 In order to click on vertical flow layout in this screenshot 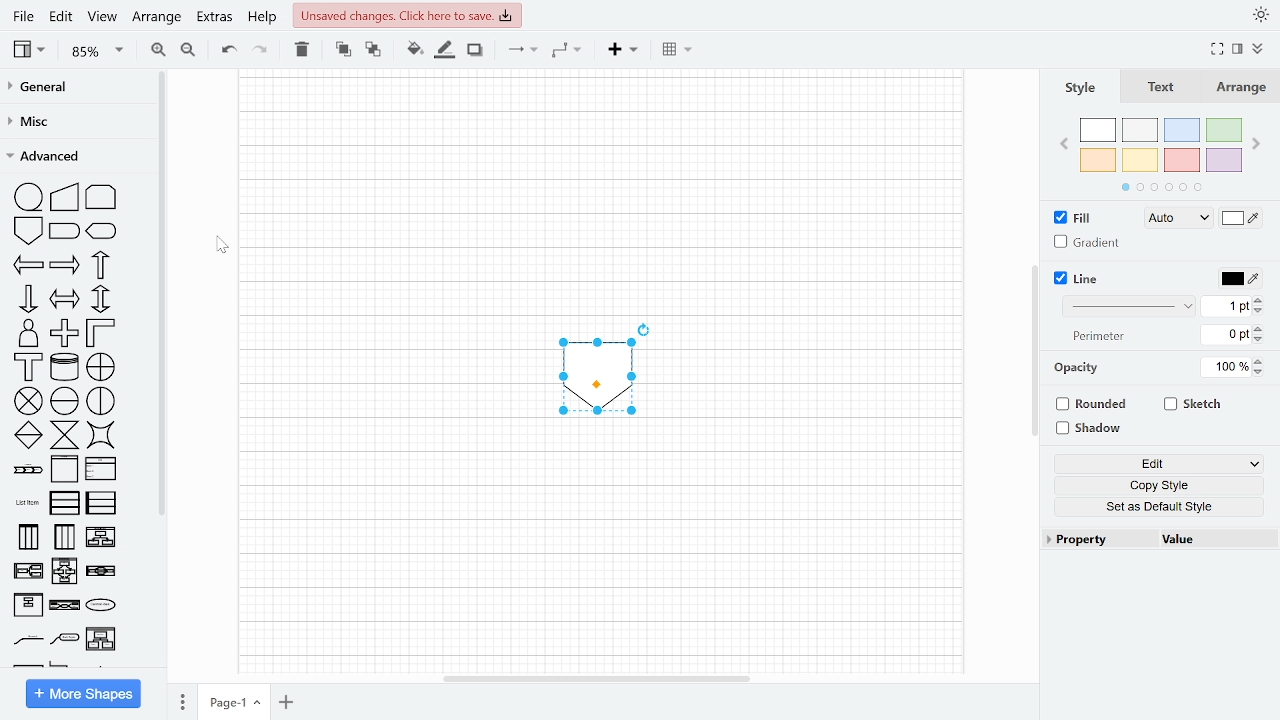, I will do `click(28, 573)`.